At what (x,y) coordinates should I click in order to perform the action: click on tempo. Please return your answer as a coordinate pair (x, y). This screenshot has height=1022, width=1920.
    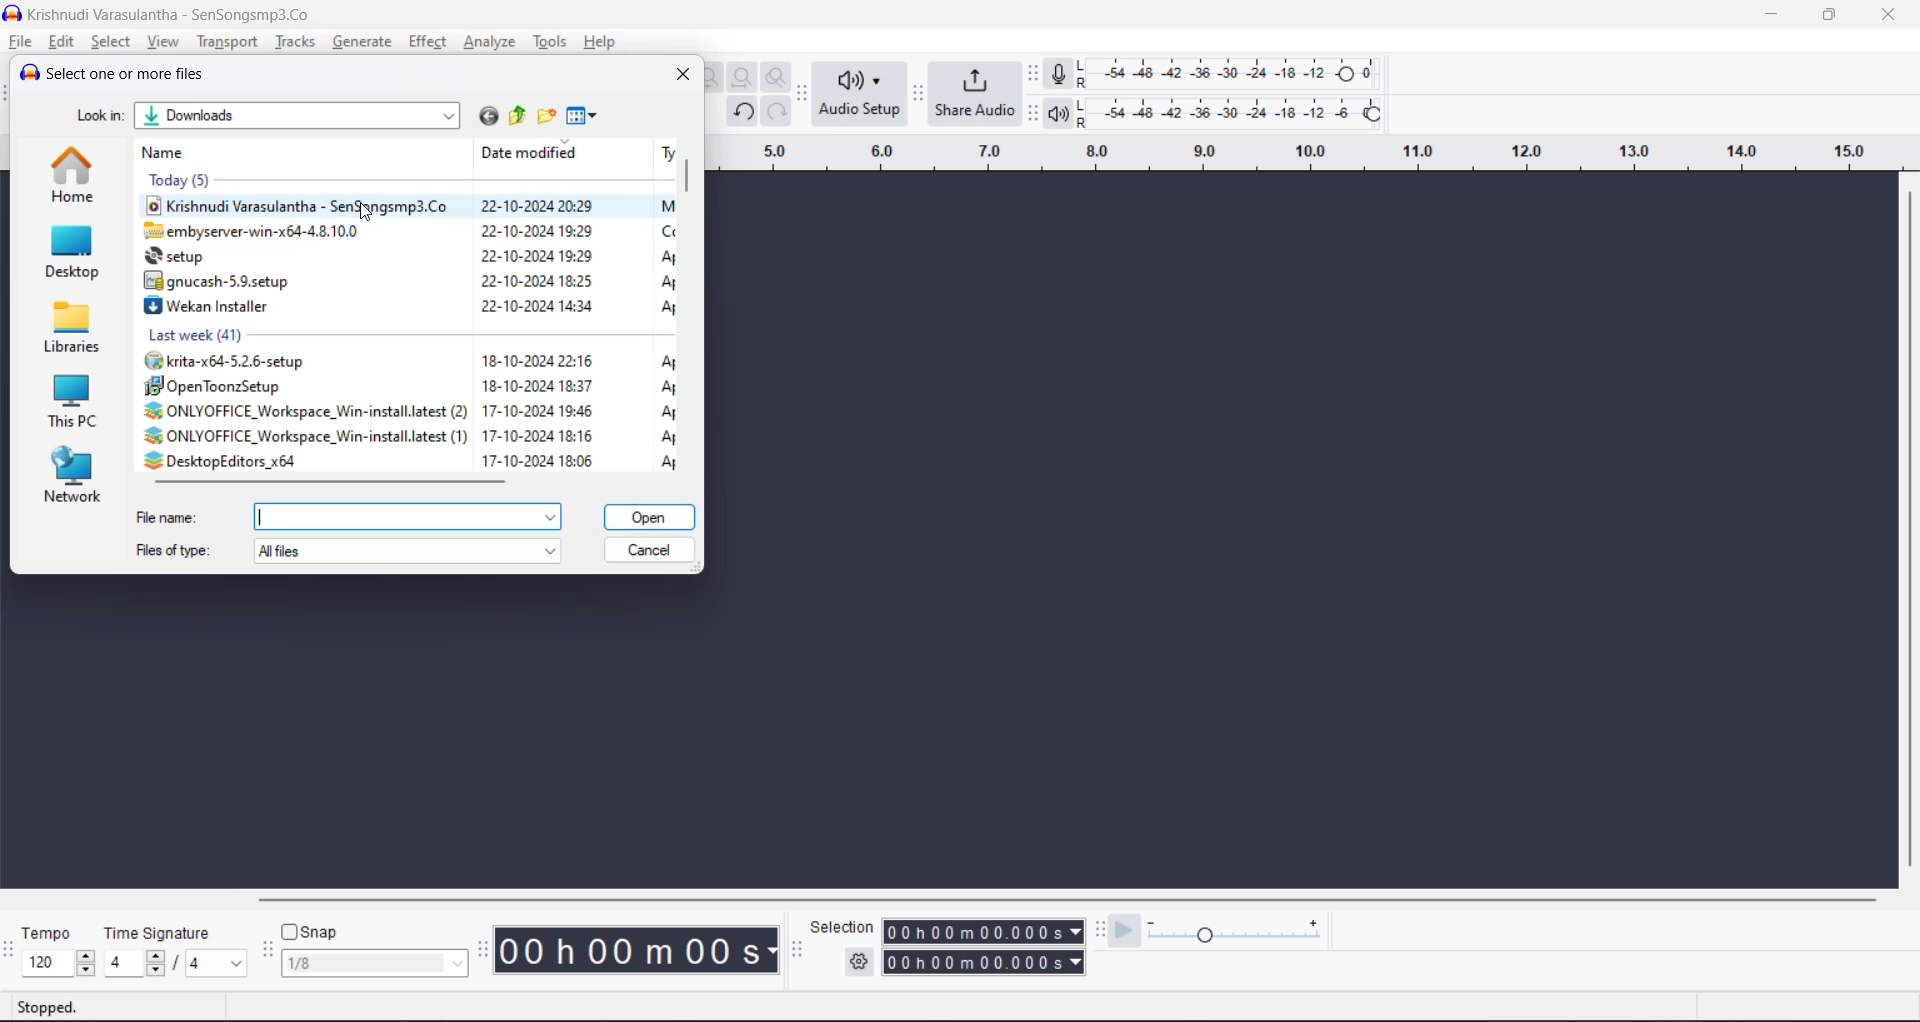
    Looking at the image, I should click on (52, 935).